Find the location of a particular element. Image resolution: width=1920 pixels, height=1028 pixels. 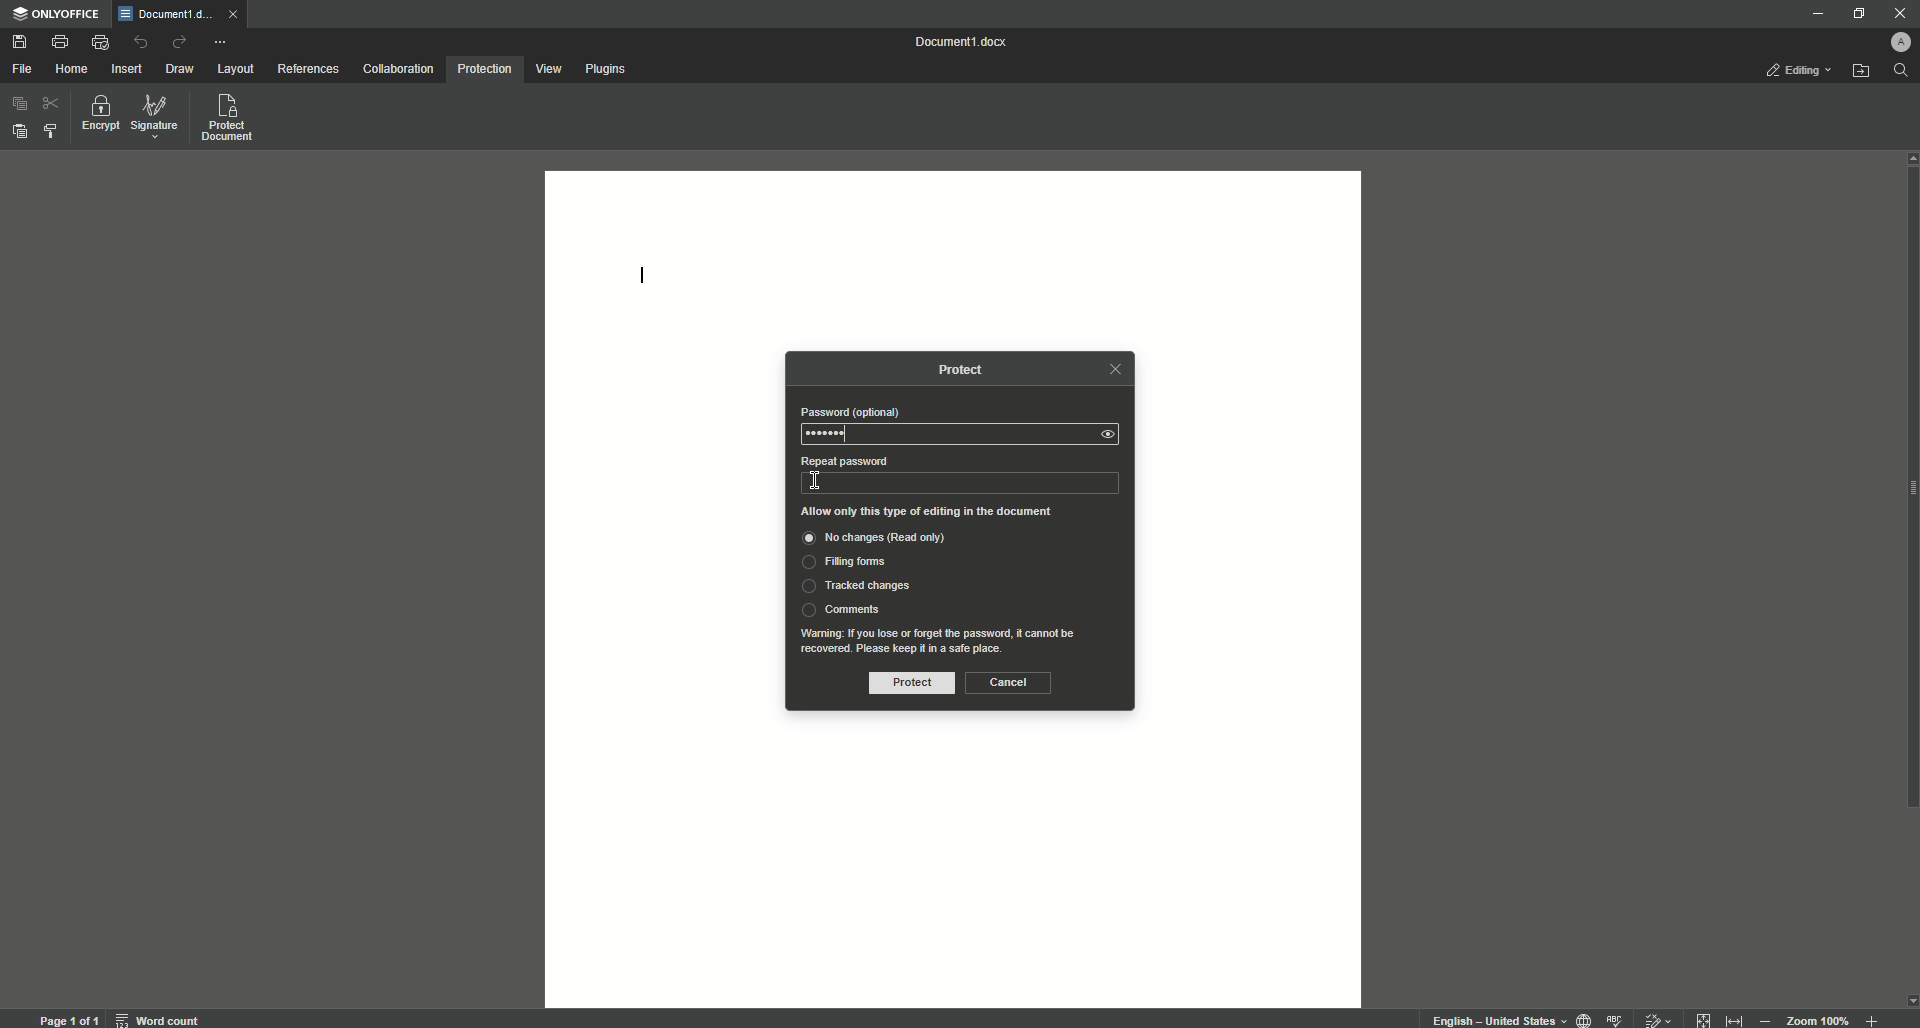

Draw is located at coordinates (182, 69).